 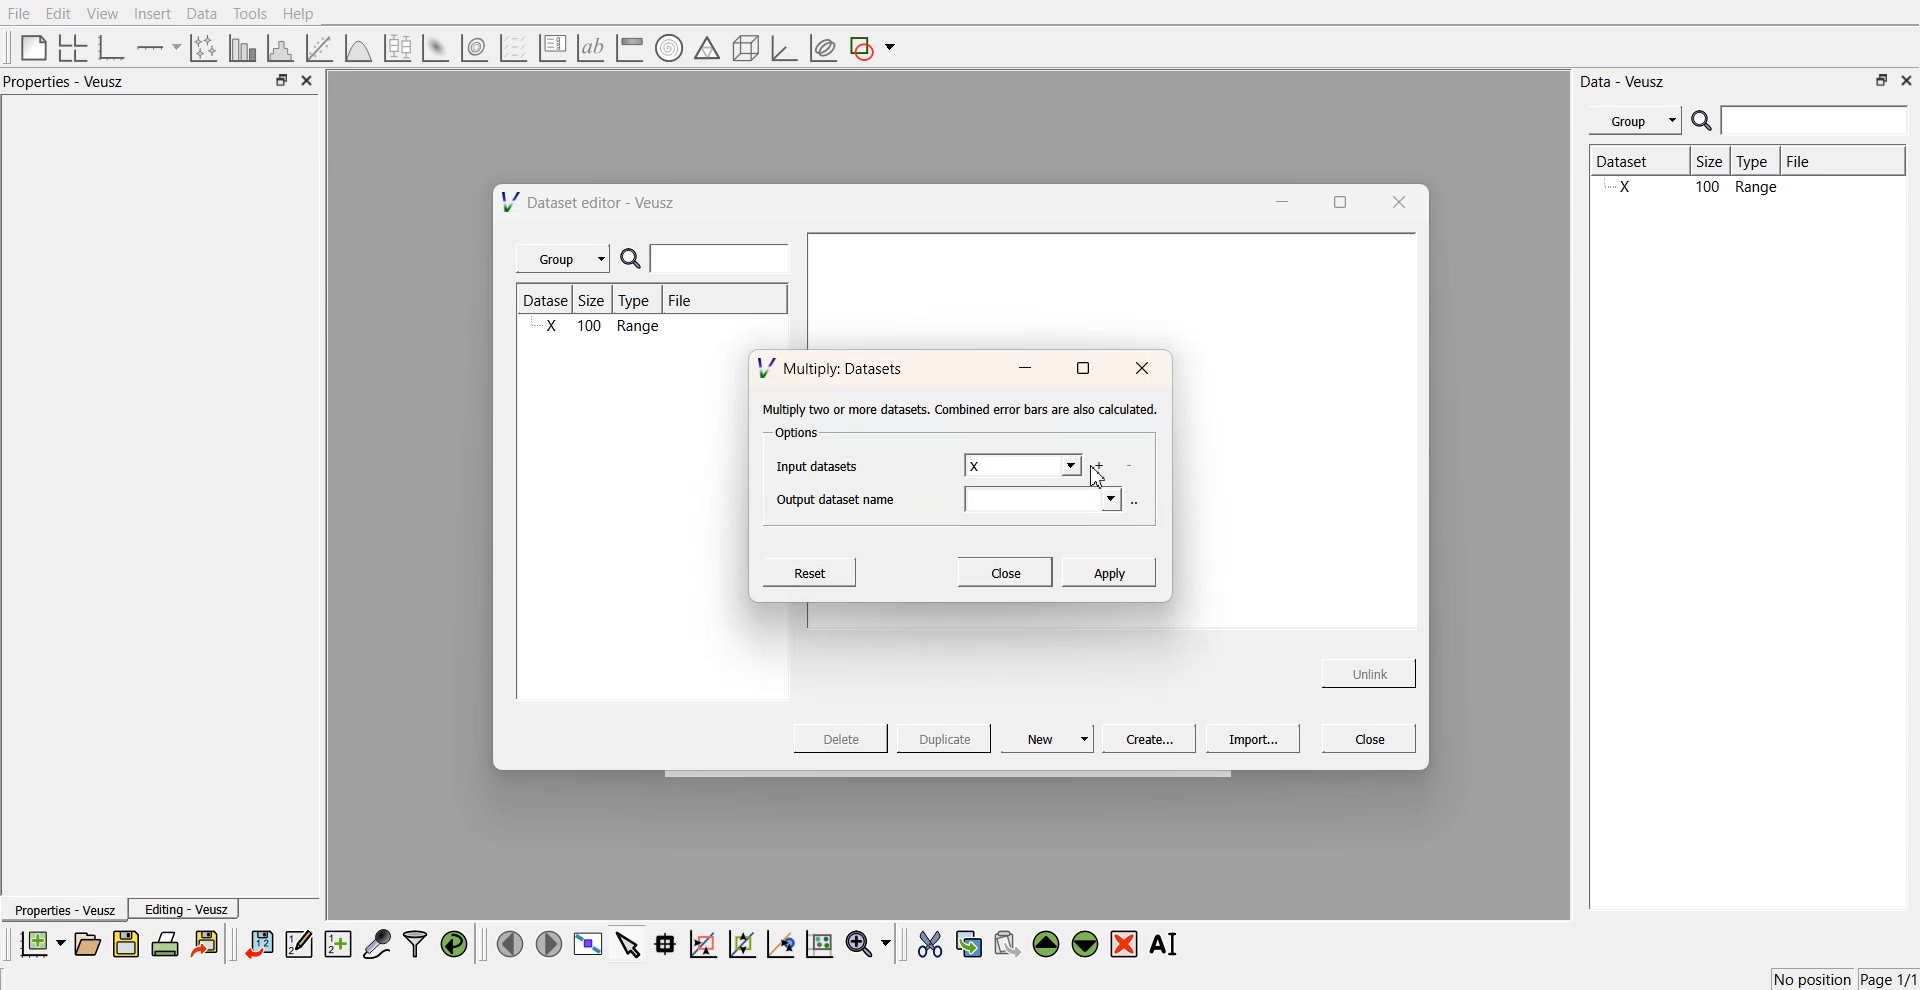 I want to click on , so click(x=1635, y=121).